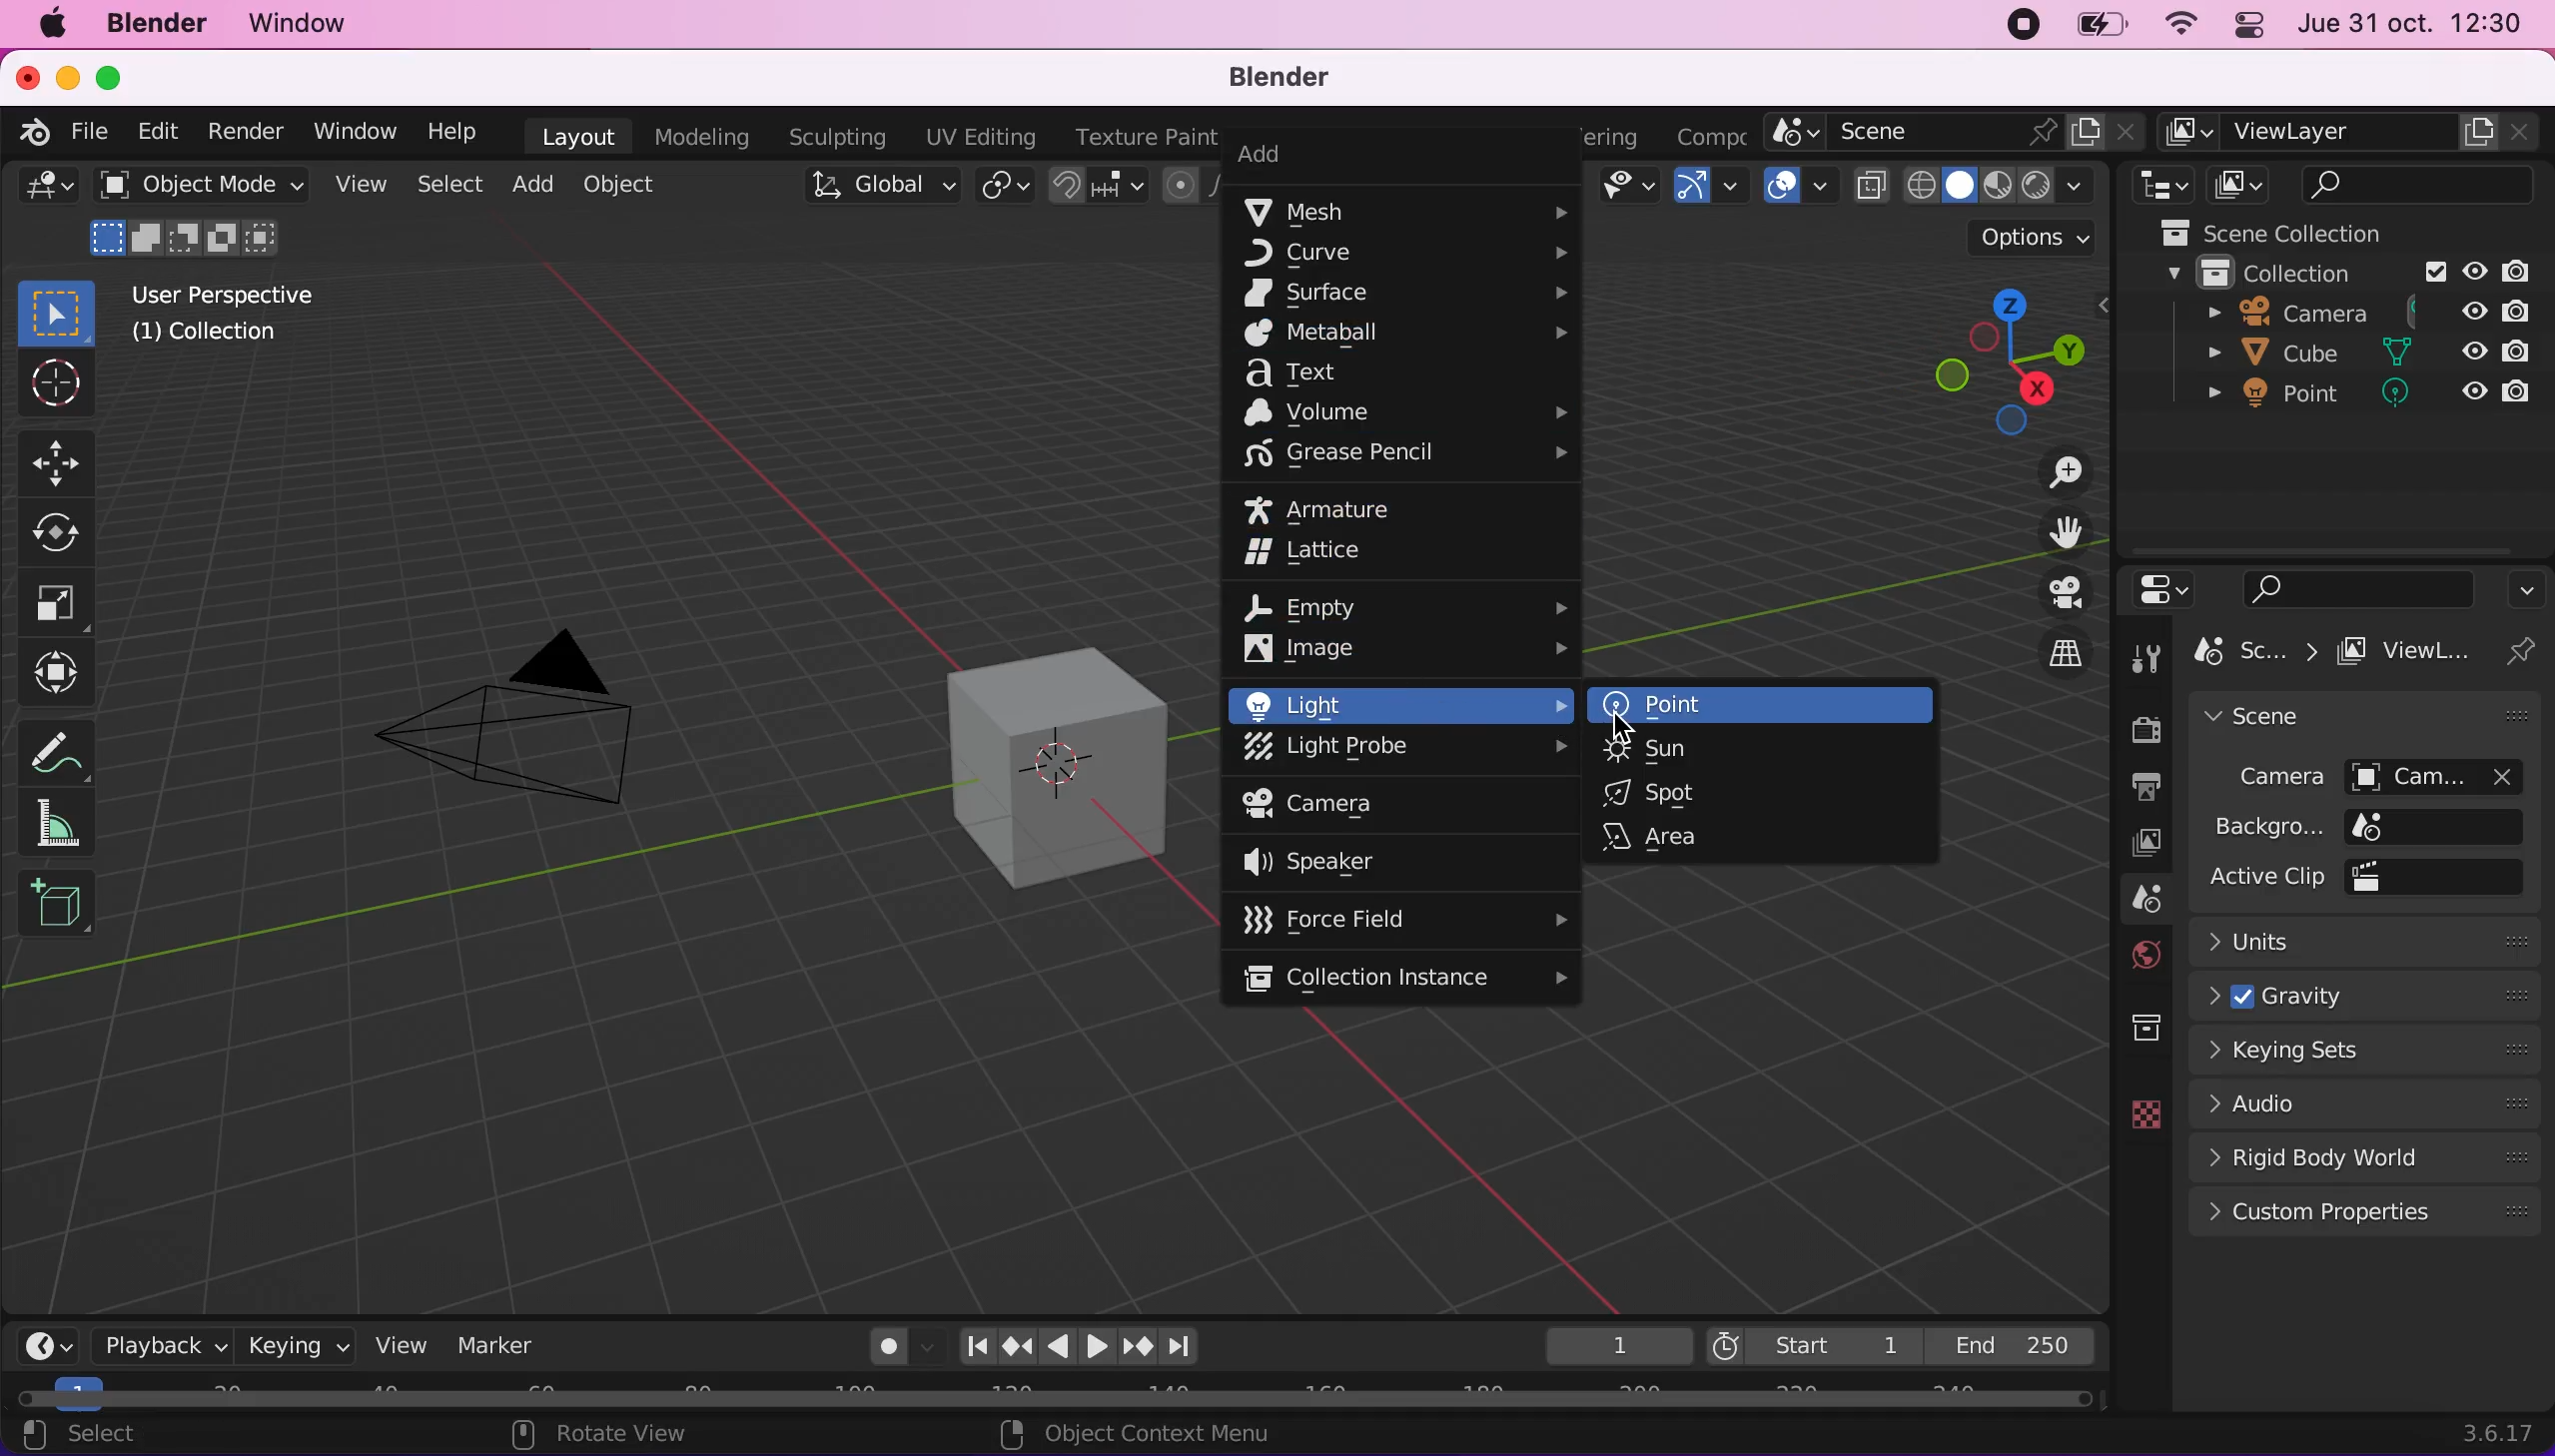 This screenshot has width=2555, height=1456. I want to click on hide in viewpoint, so click(2476, 267).